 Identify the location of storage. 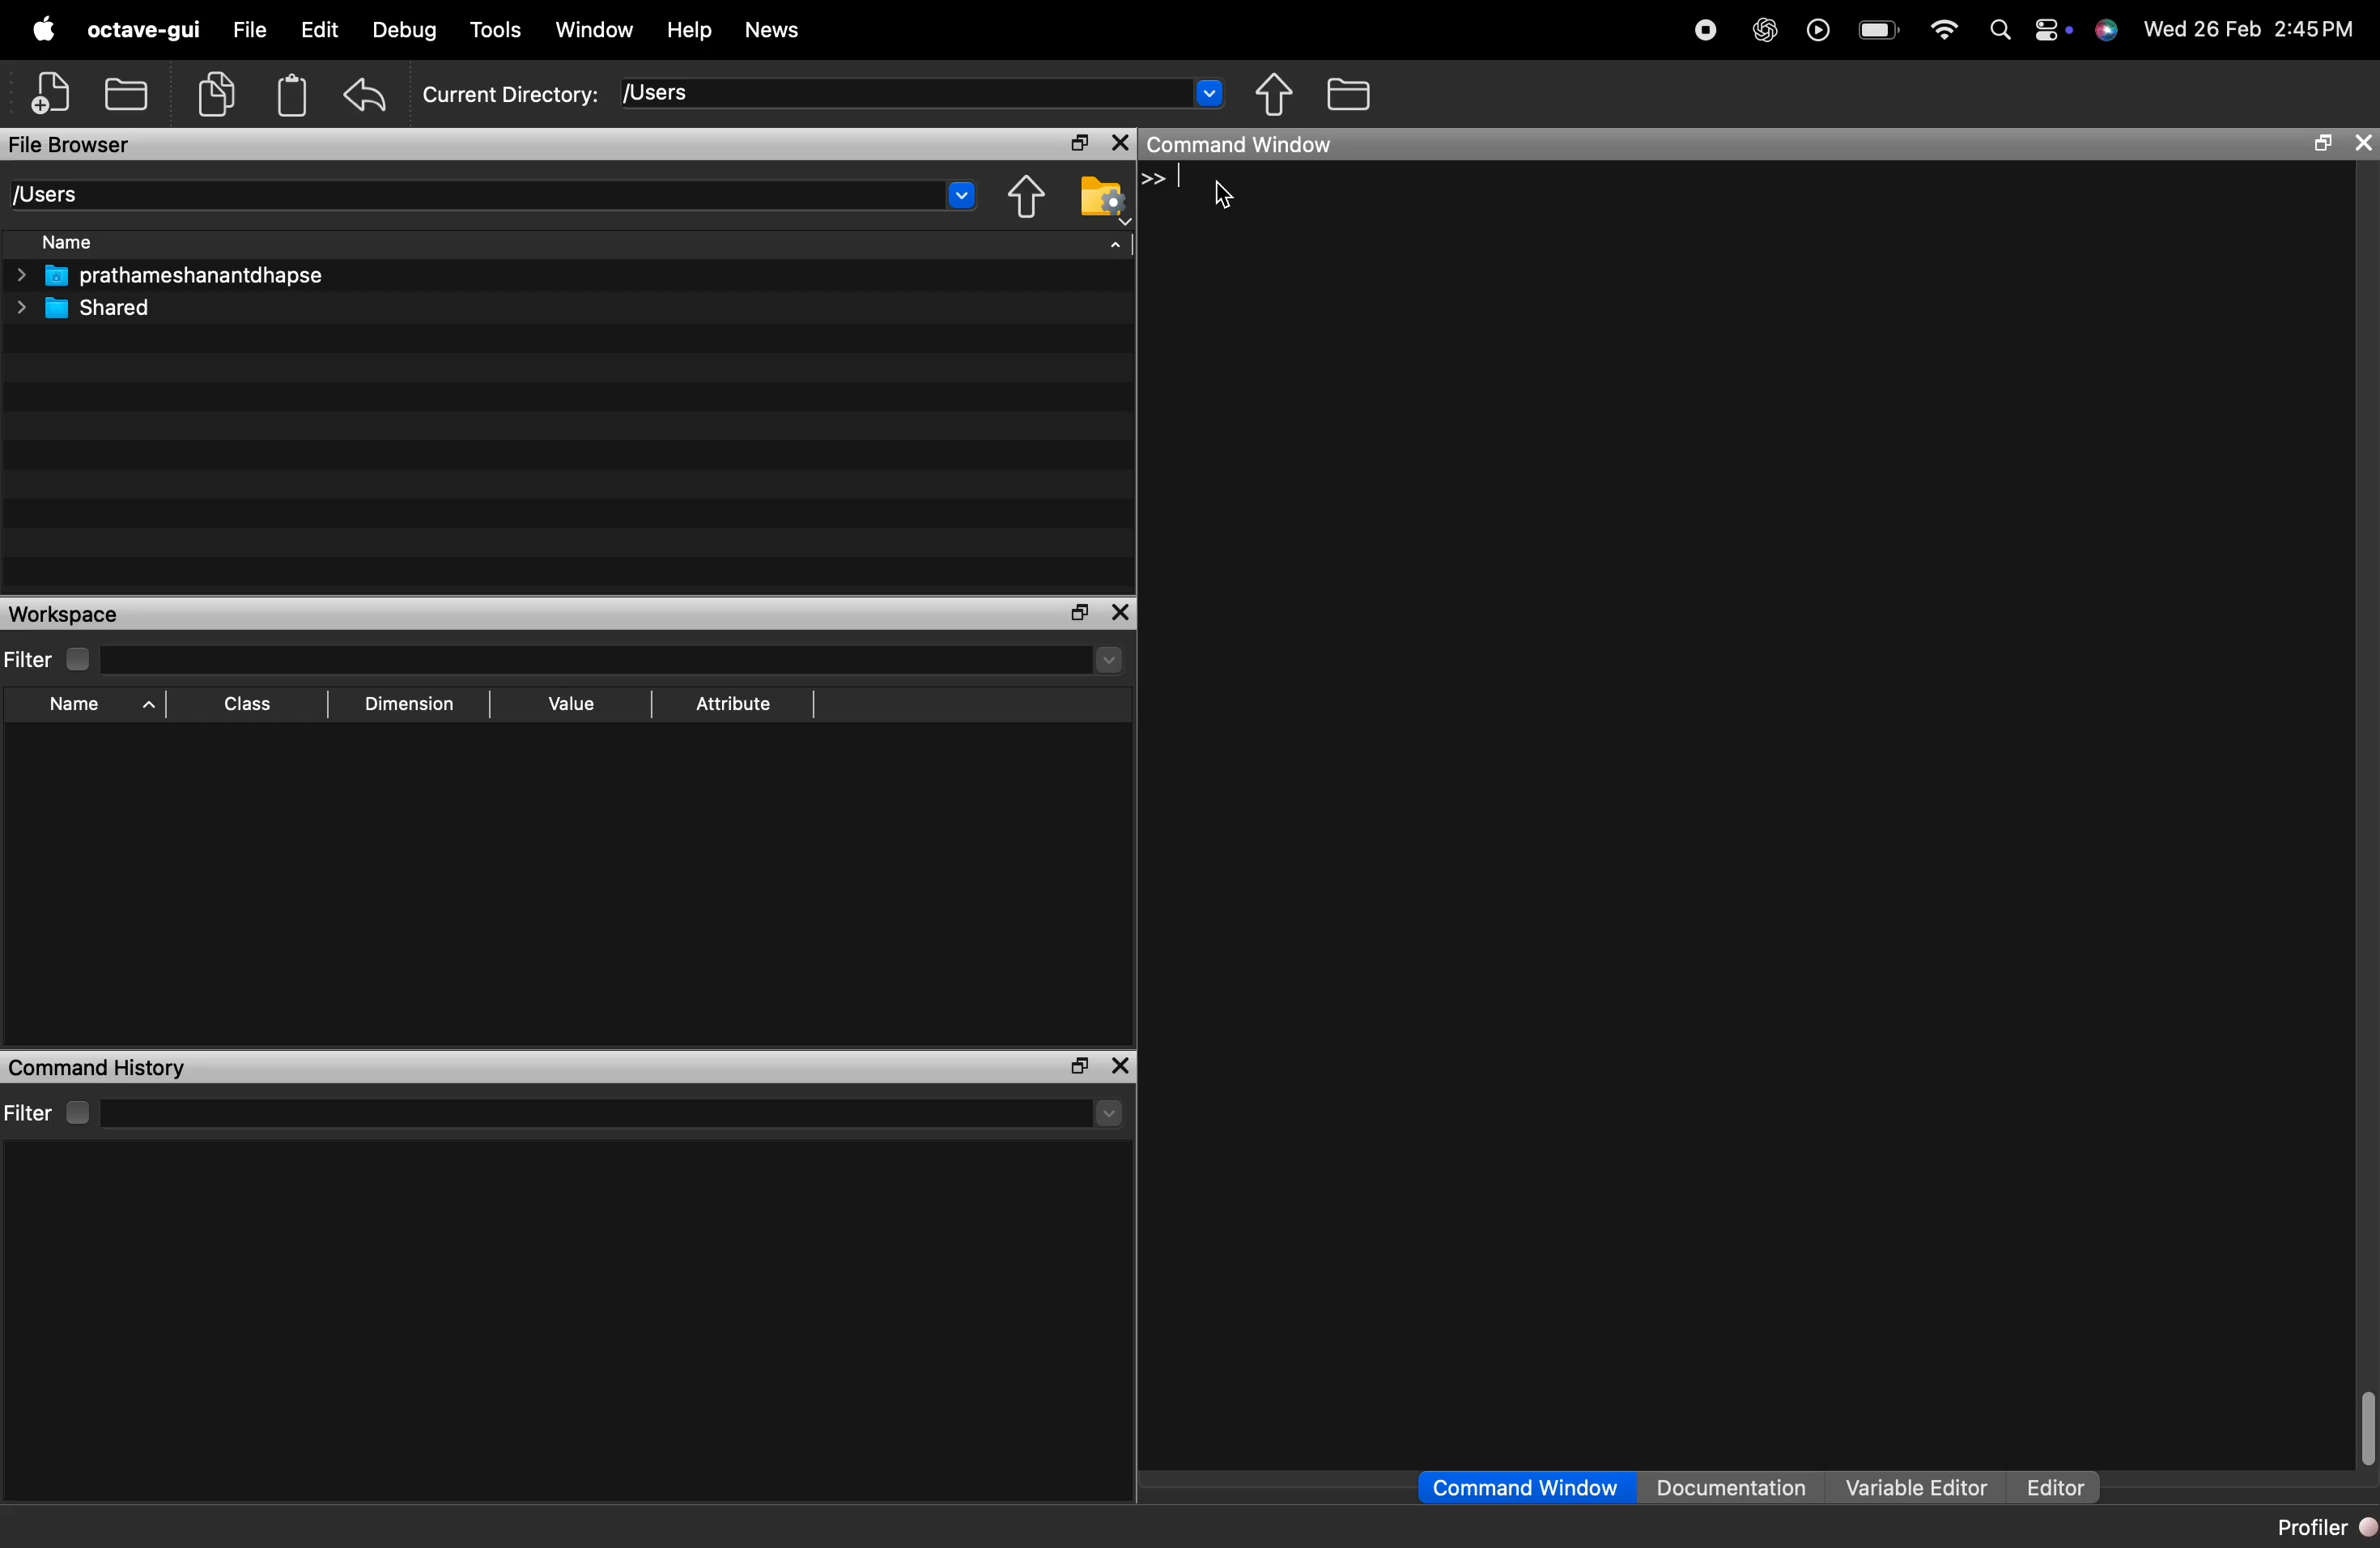
(295, 98).